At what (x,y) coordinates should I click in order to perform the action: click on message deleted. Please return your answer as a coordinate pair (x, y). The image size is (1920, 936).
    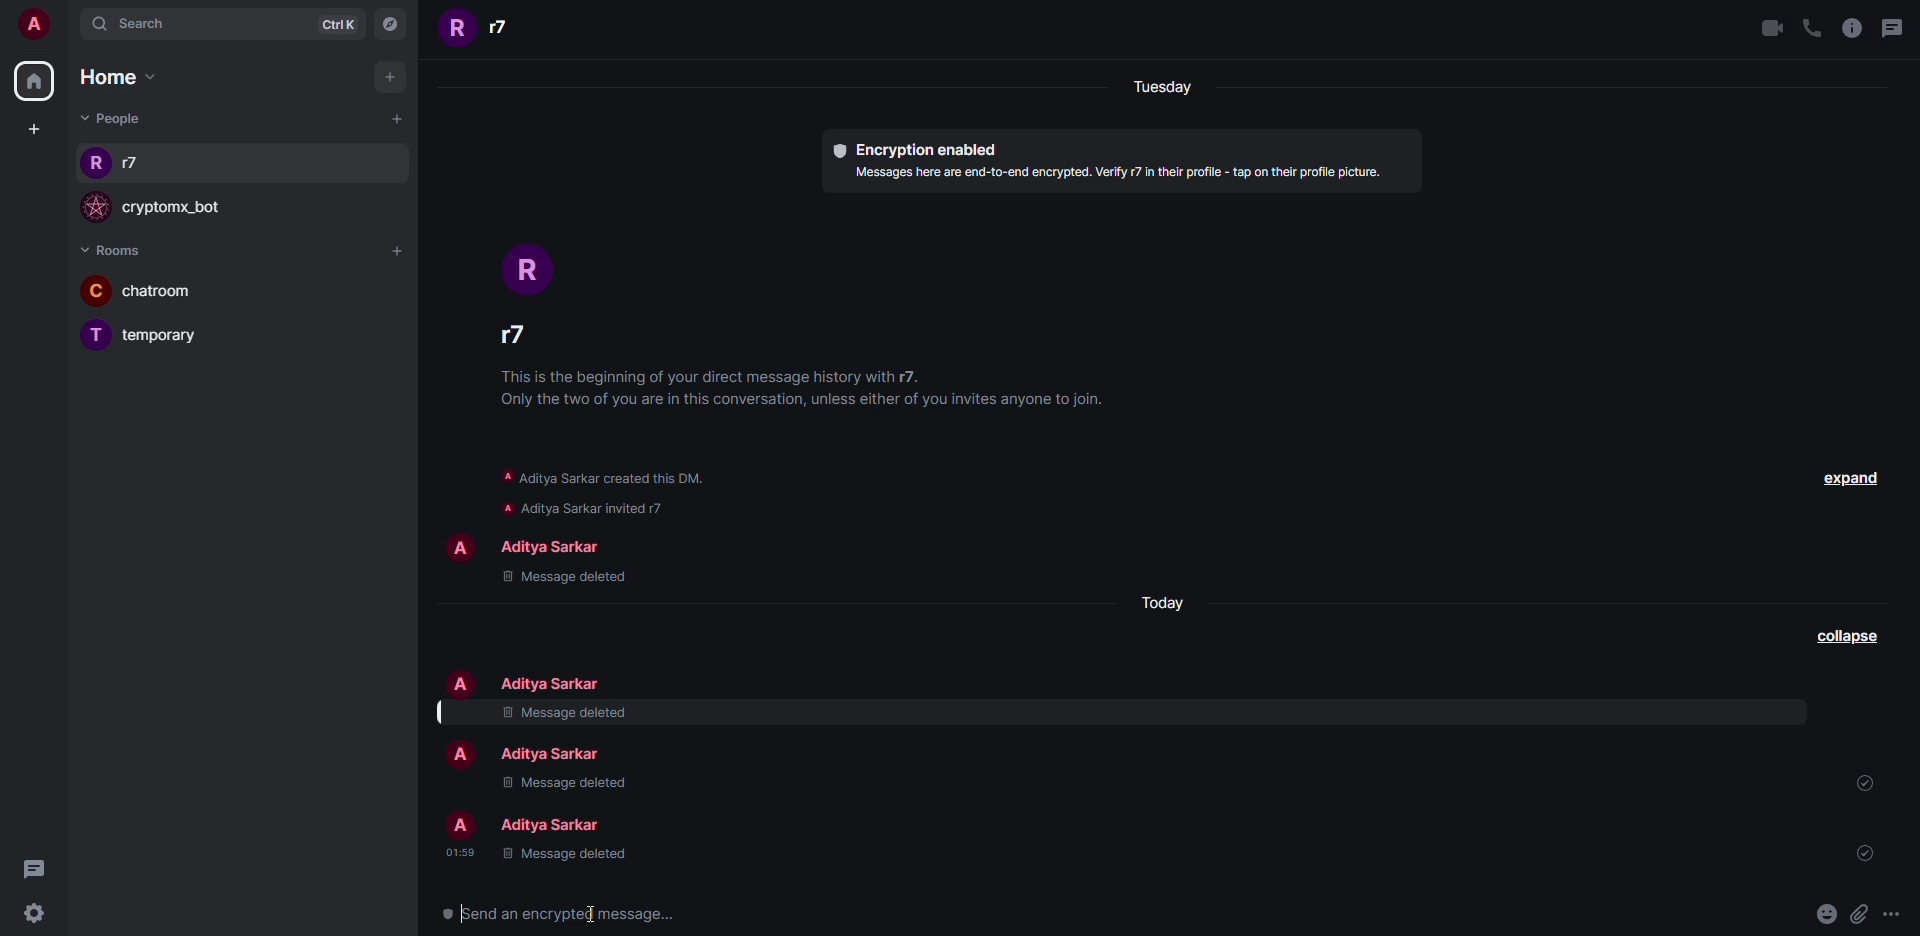
    Looking at the image, I should click on (563, 713).